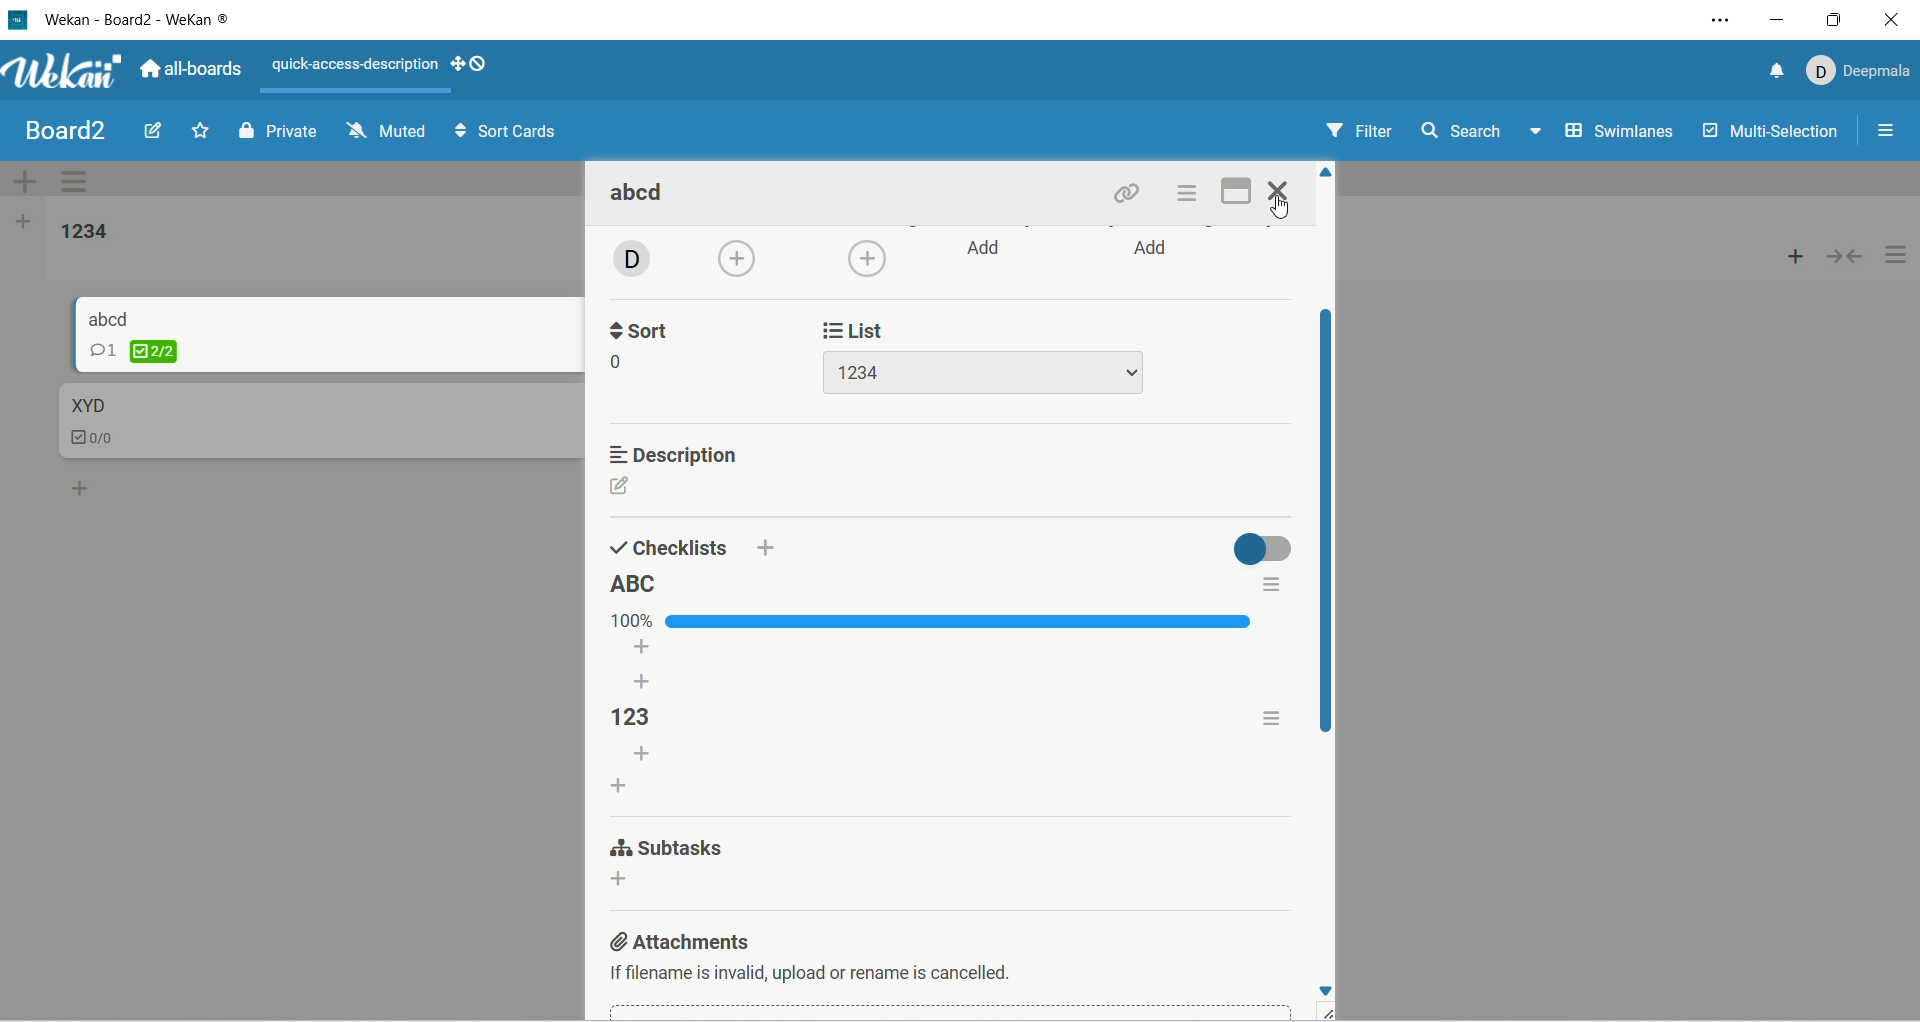  I want to click on add list, so click(26, 222).